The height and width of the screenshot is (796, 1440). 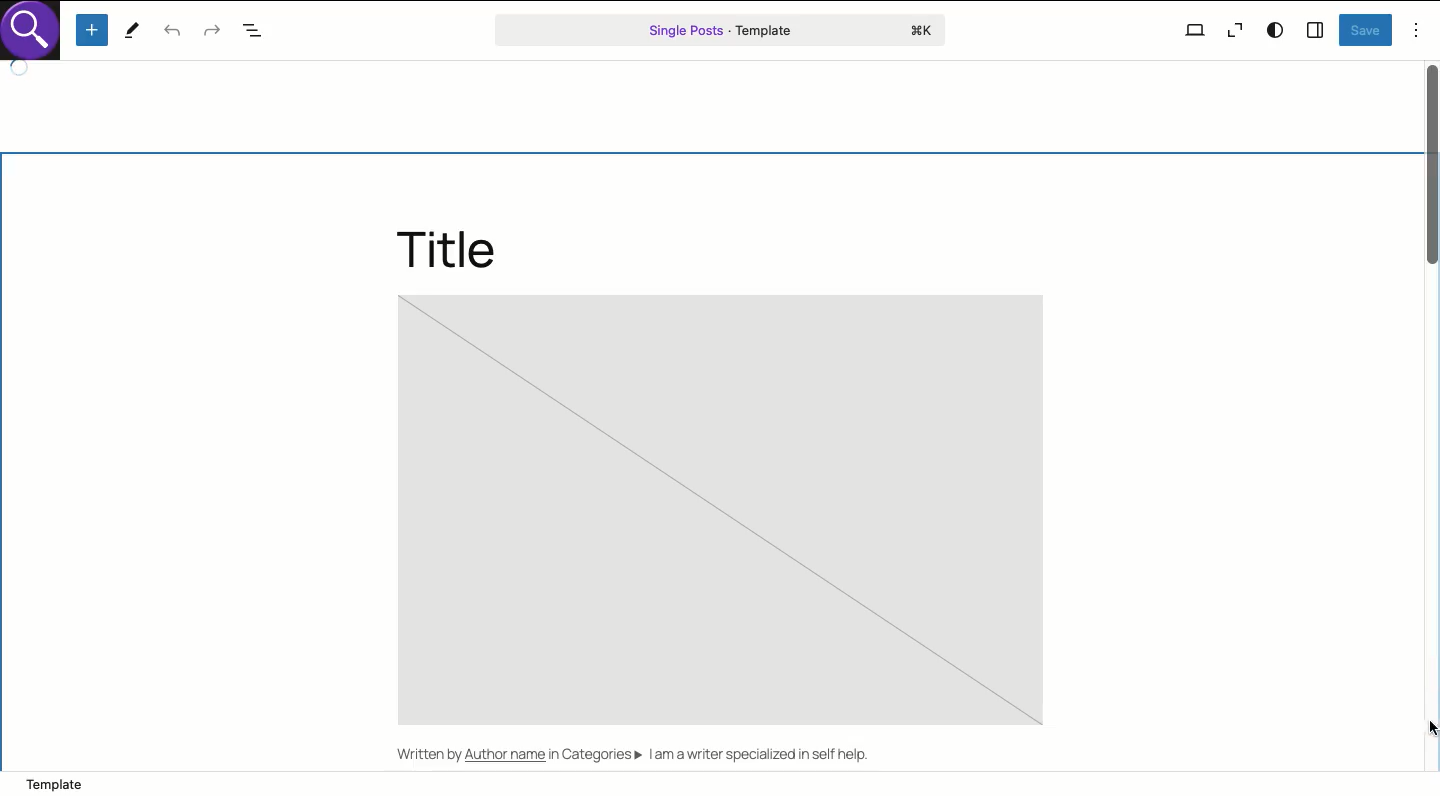 I want to click on Zoom out, so click(x=1233, y=33).